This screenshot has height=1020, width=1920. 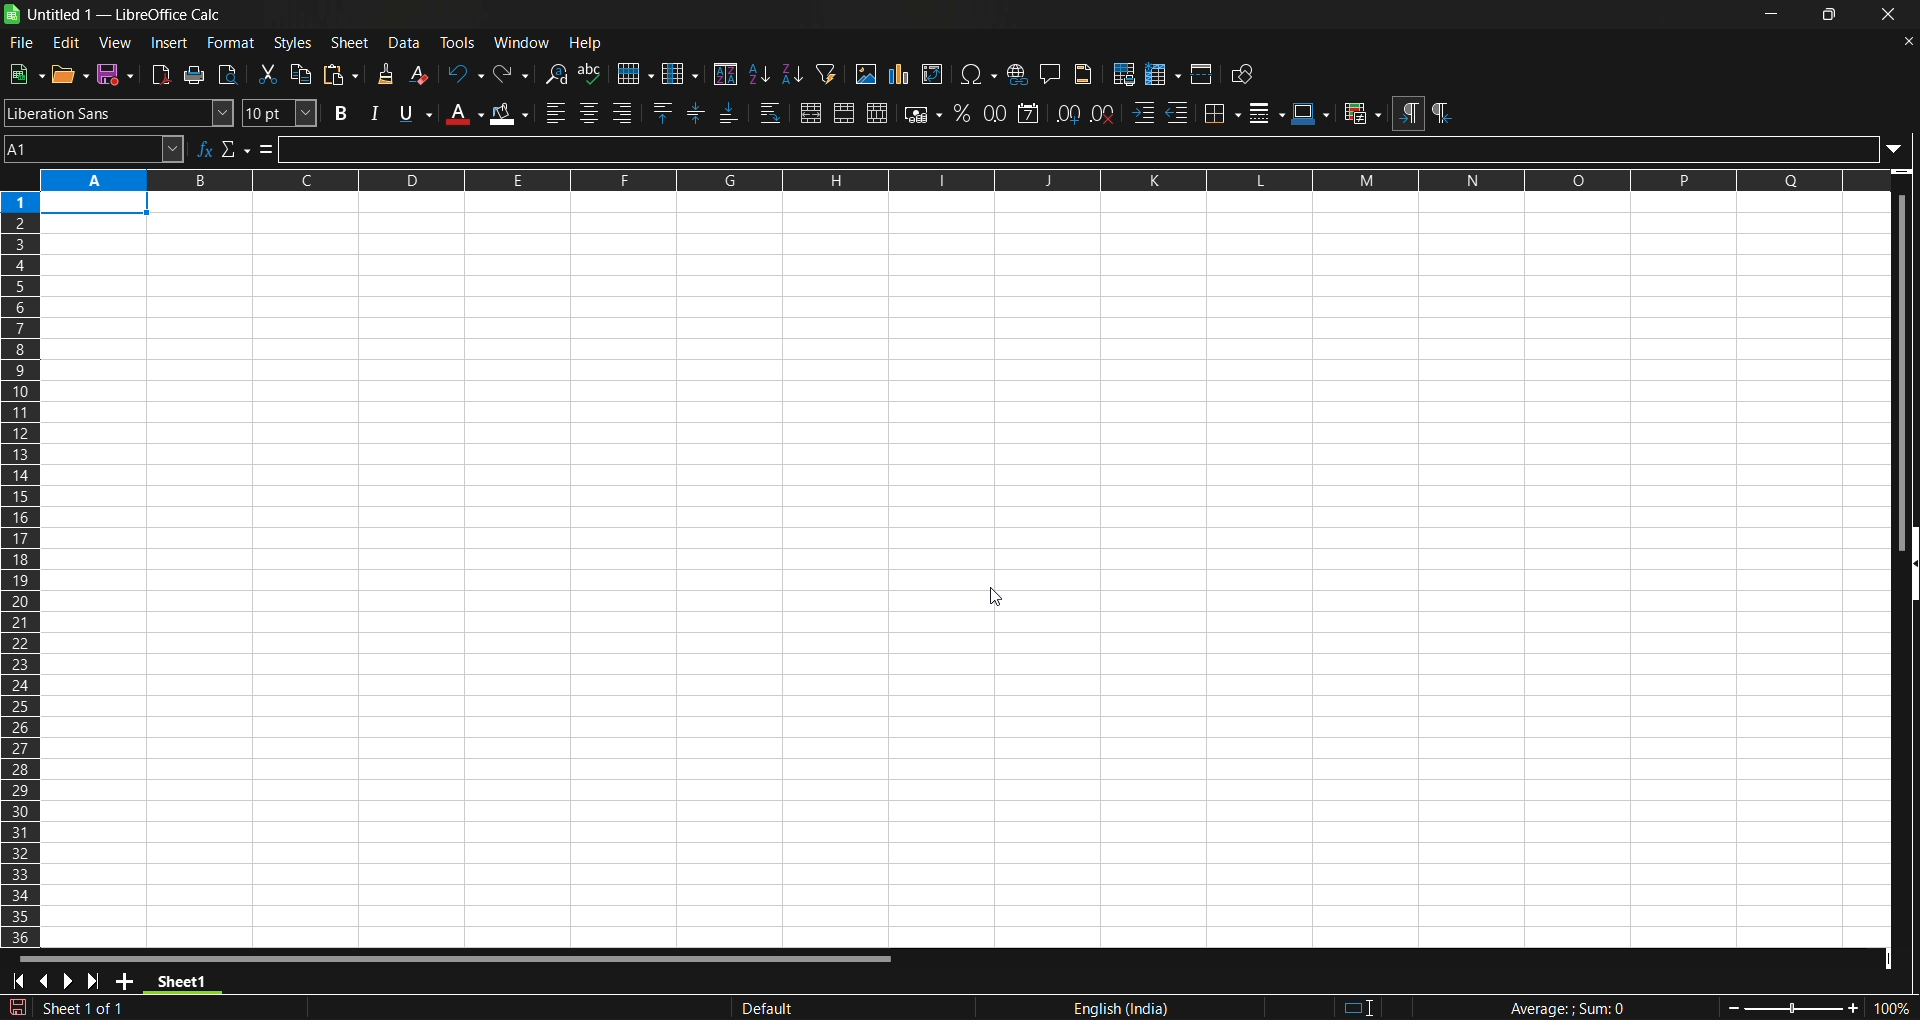 What do you see at coordinates (231, 42) in the screenshot?
I see `format` at bounding box center [231, 42].